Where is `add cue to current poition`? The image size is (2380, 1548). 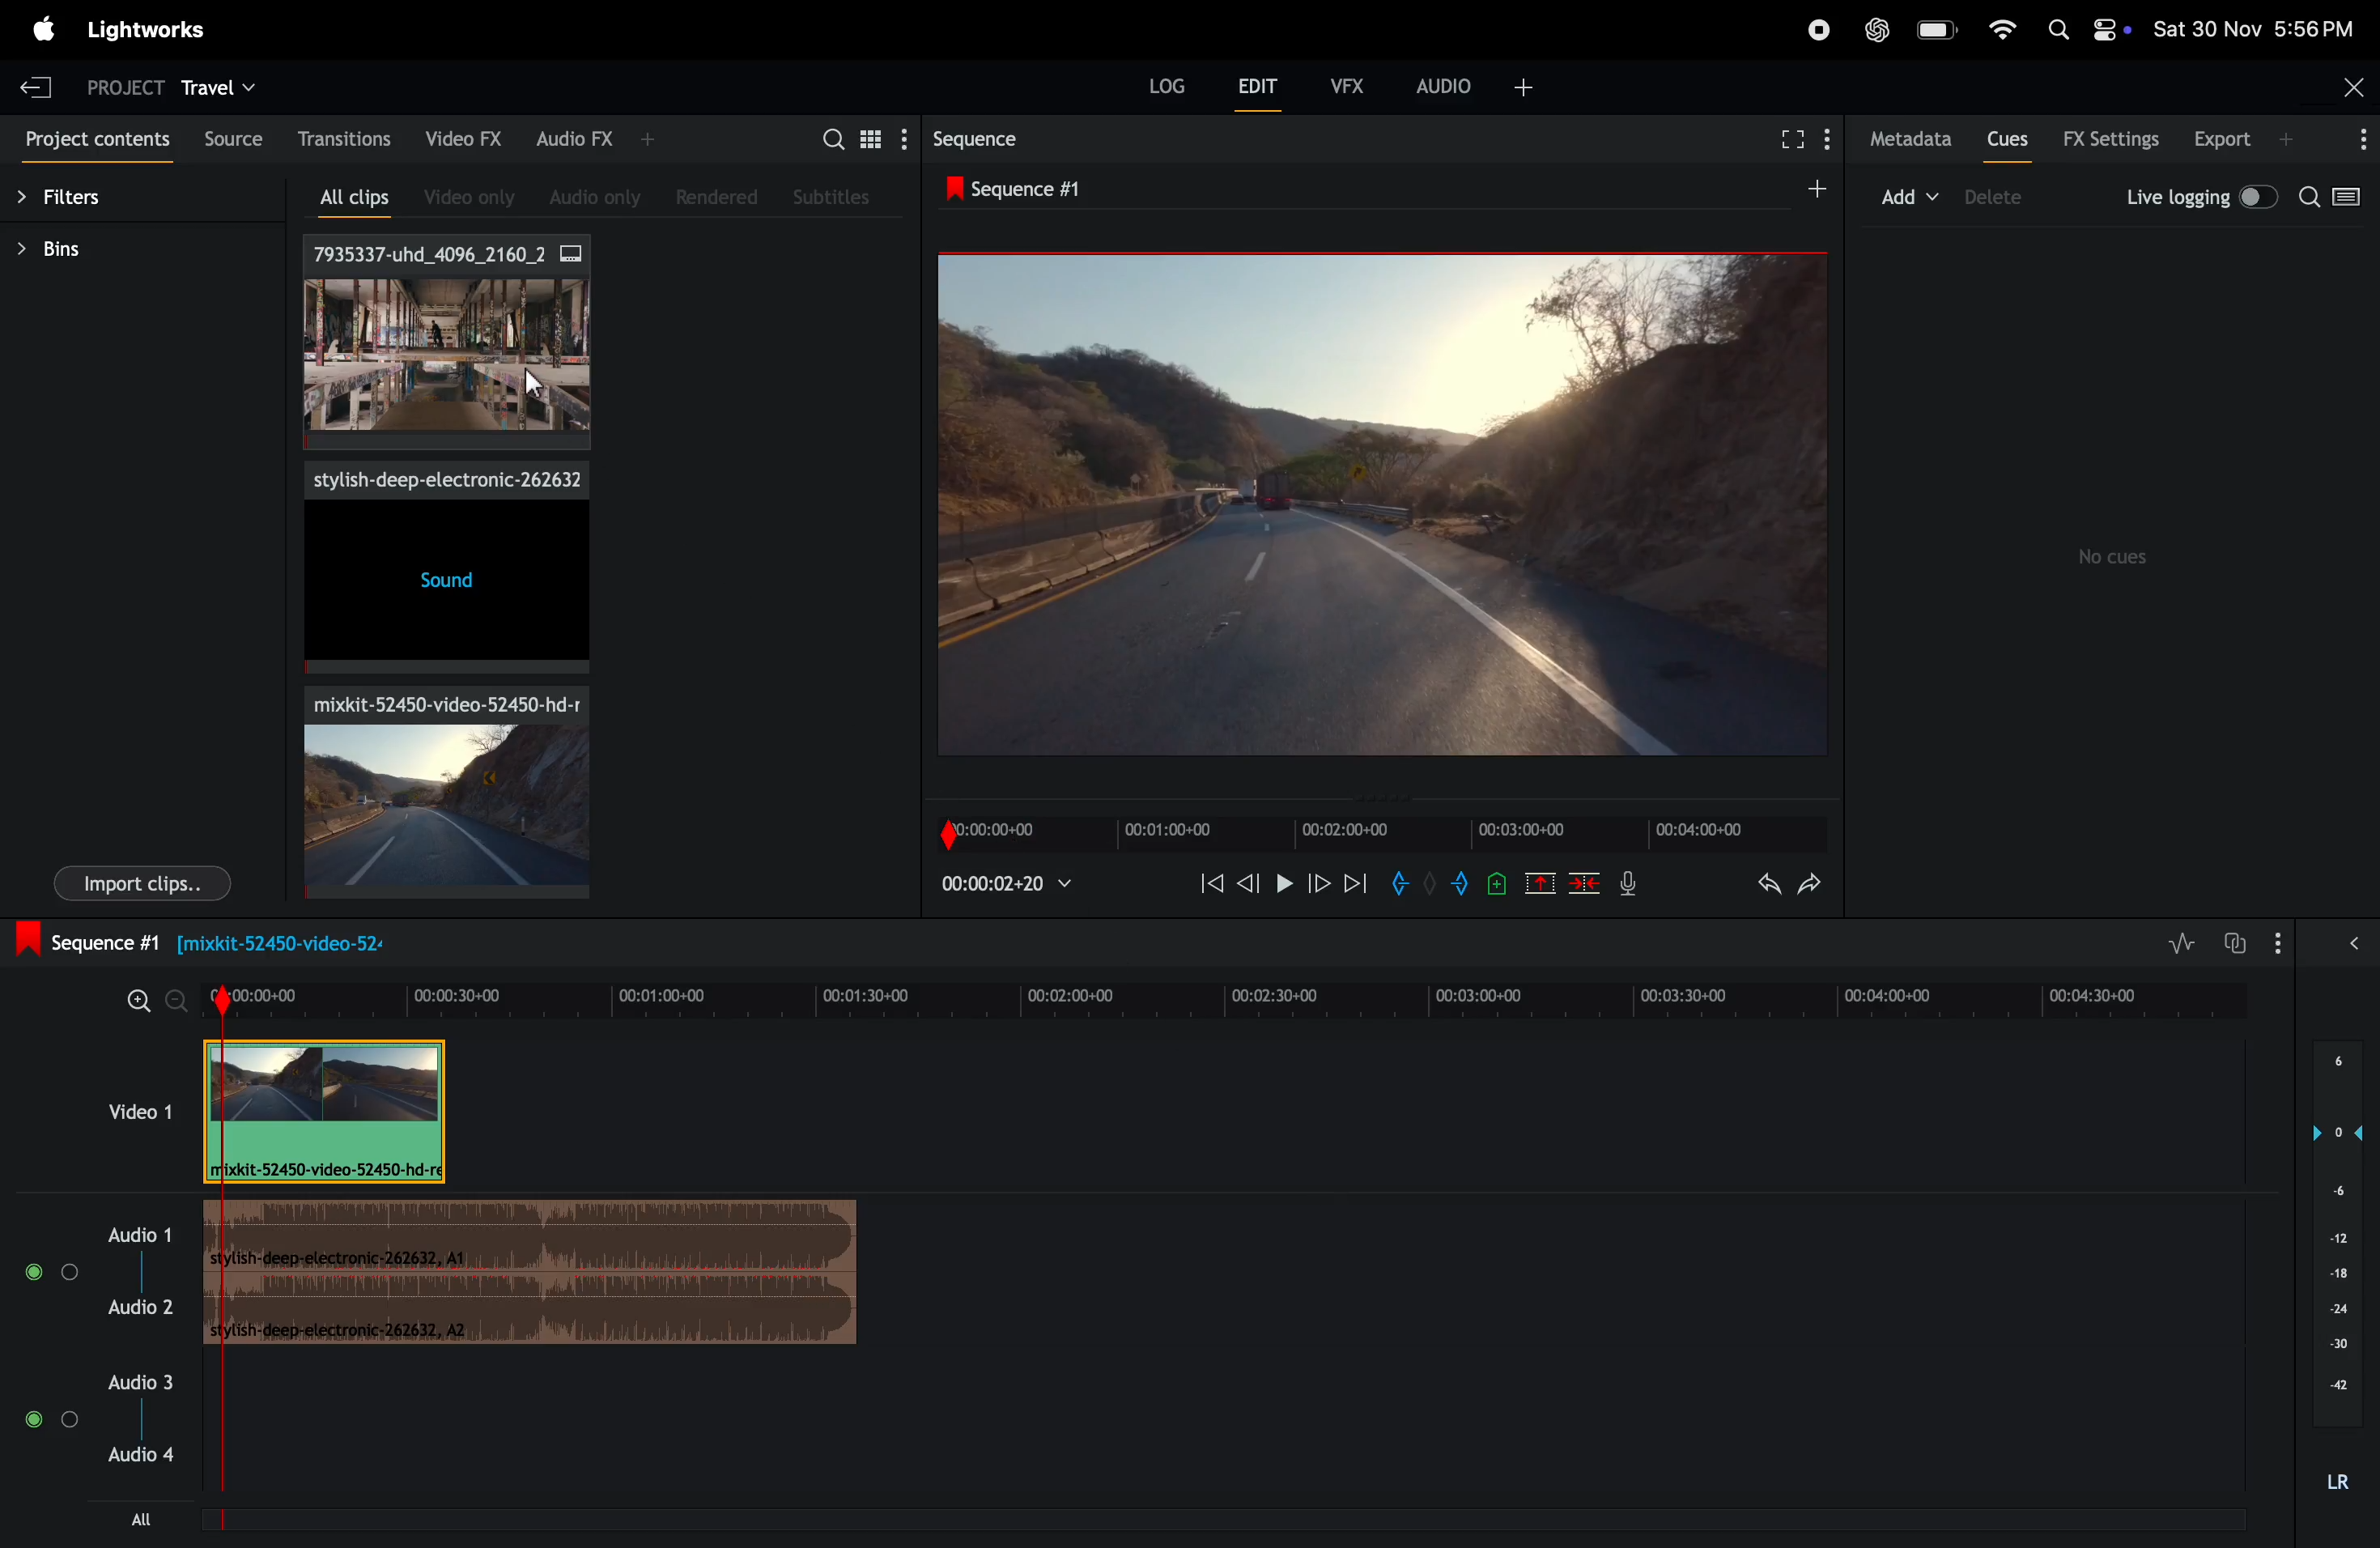 add cue to current poition is located at coordinates (1497, 883).